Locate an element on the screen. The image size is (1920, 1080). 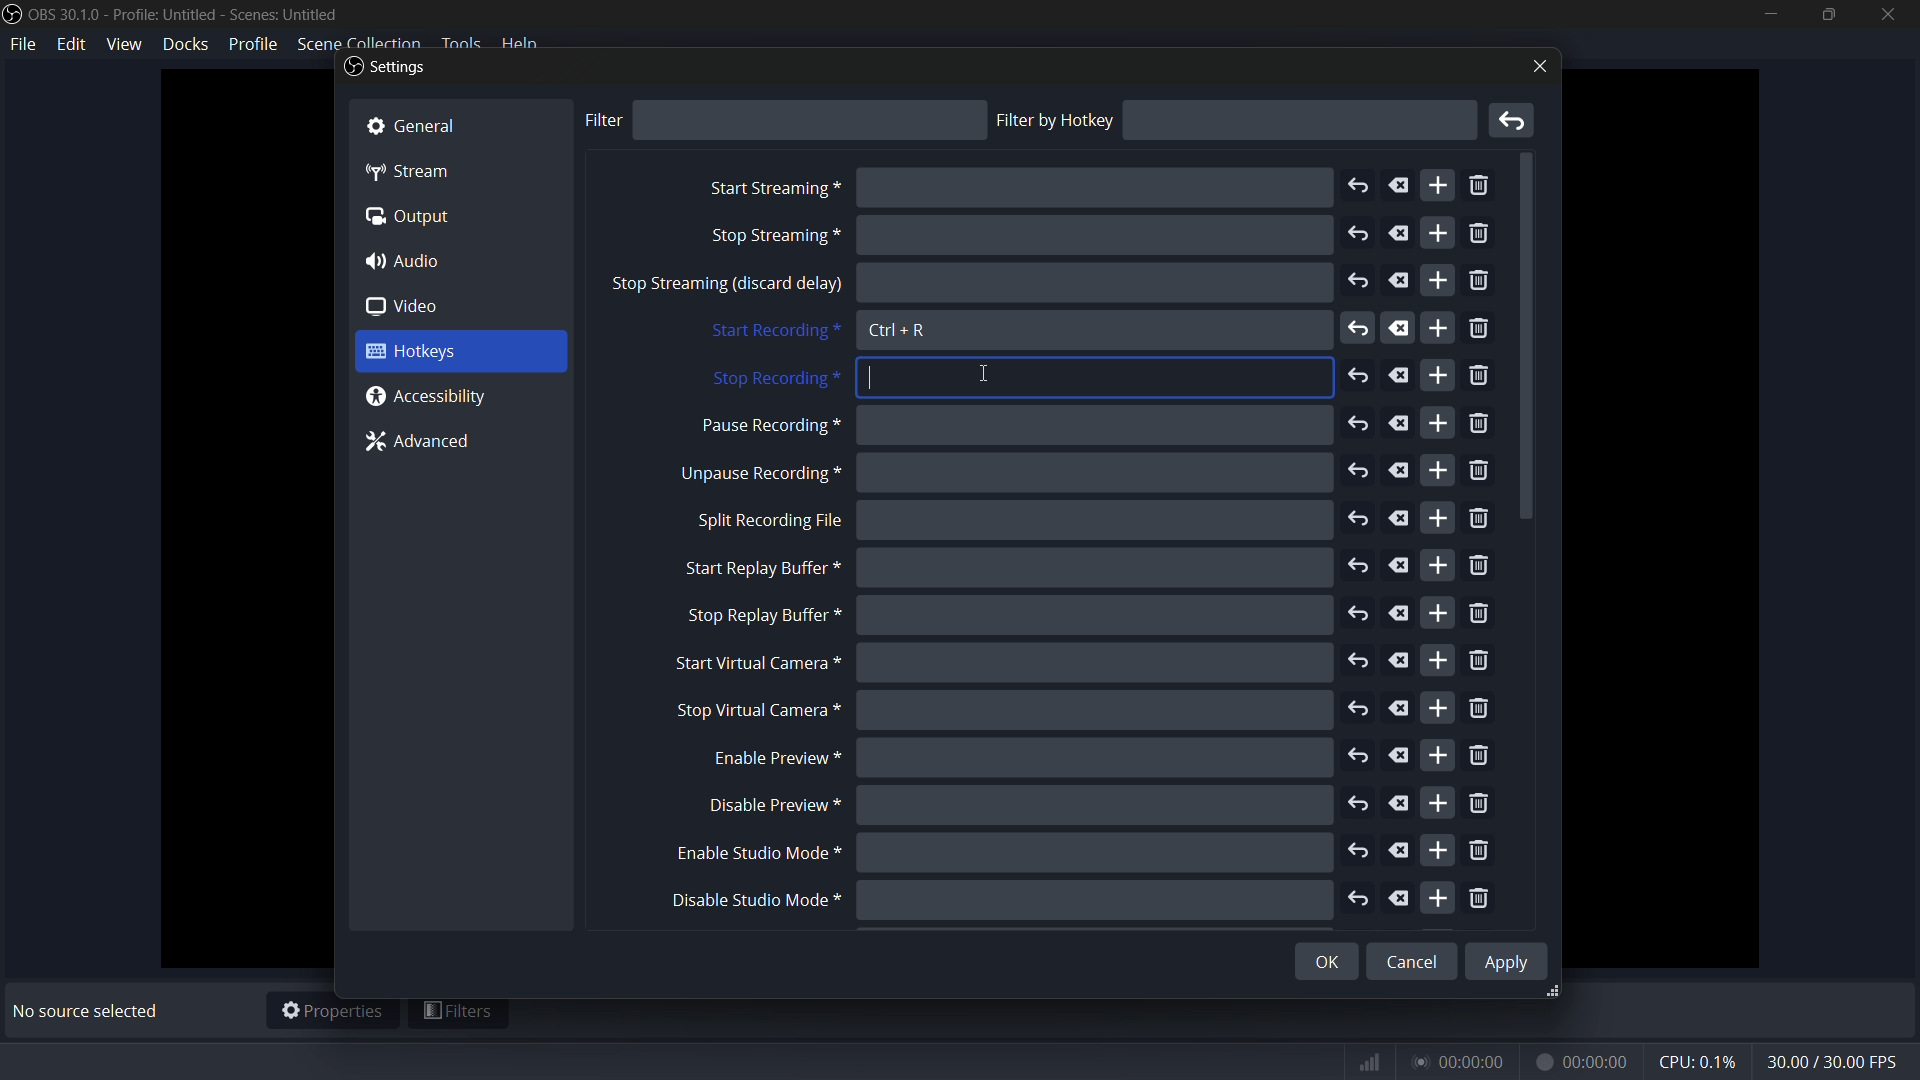
add more is located at coordinates (1437, 281).